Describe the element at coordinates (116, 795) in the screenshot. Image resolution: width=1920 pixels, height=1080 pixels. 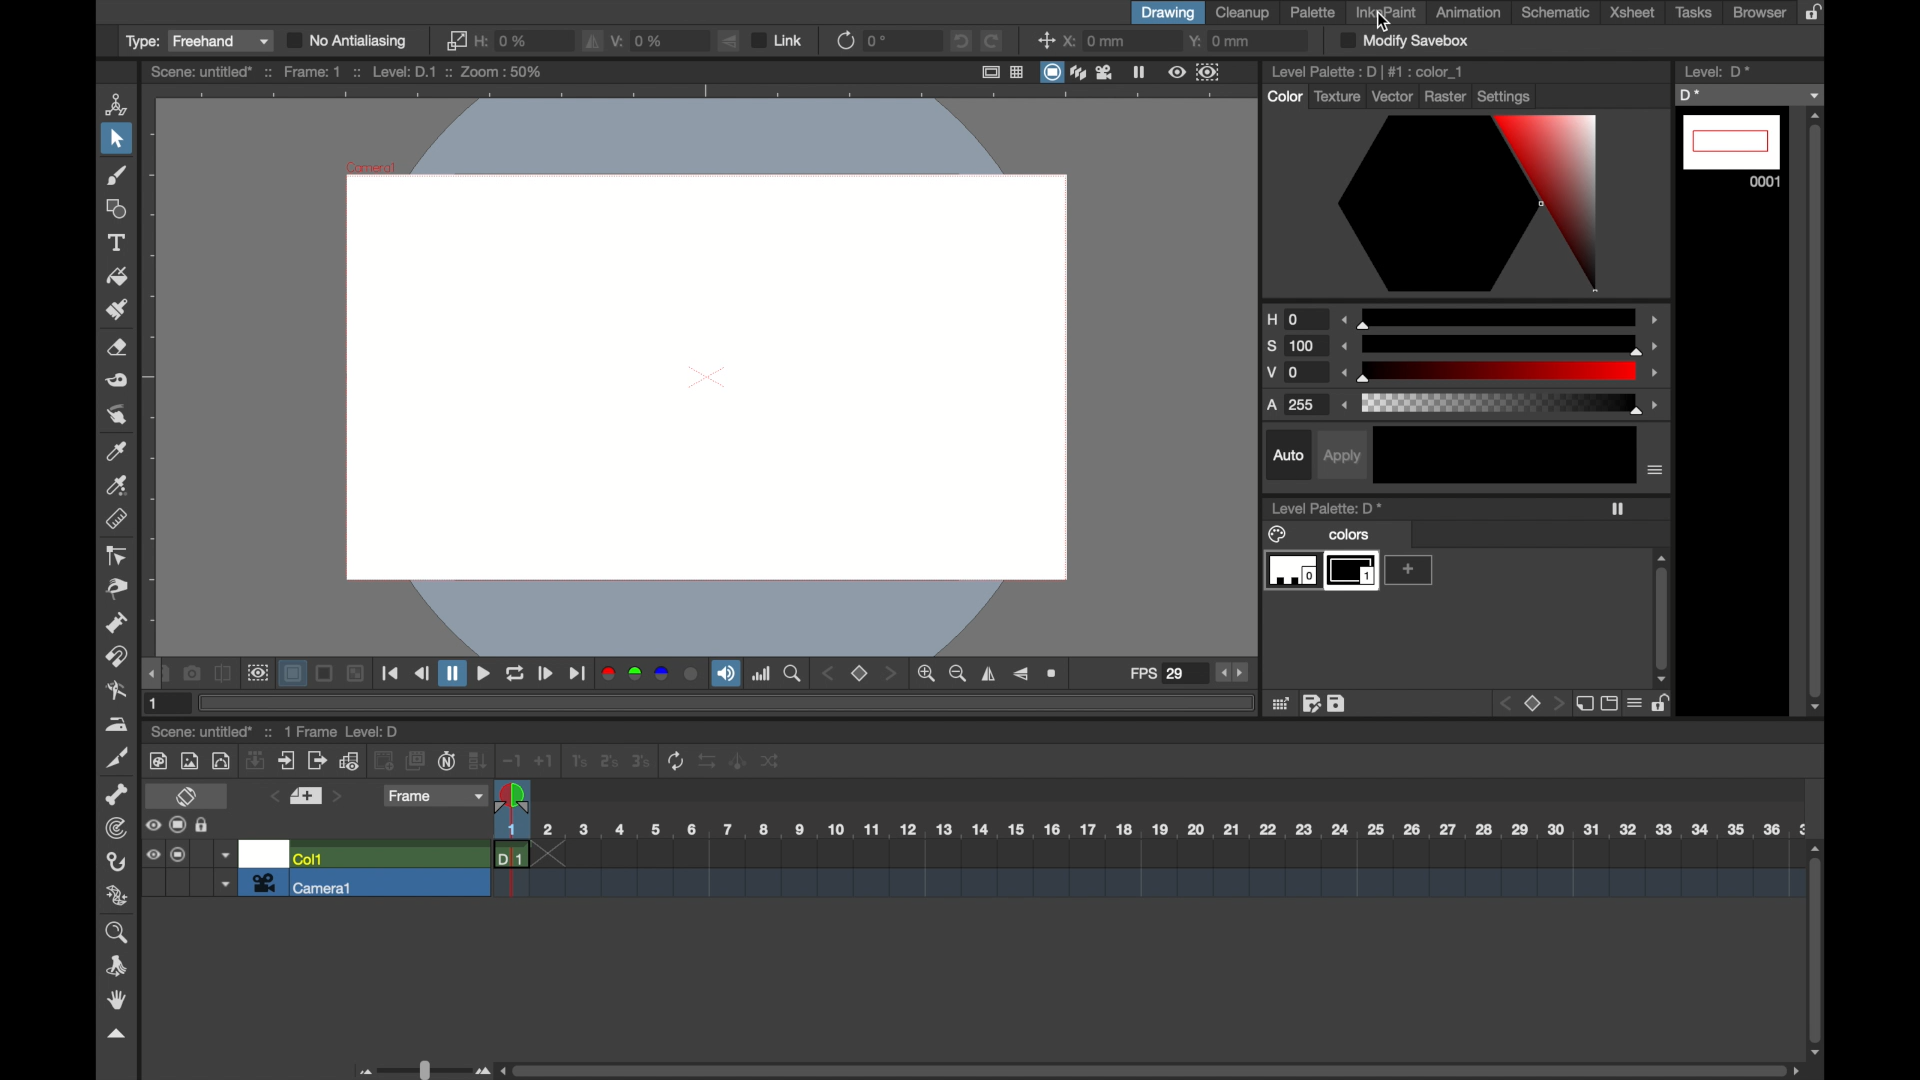
I see `skeleton tool` at that location.